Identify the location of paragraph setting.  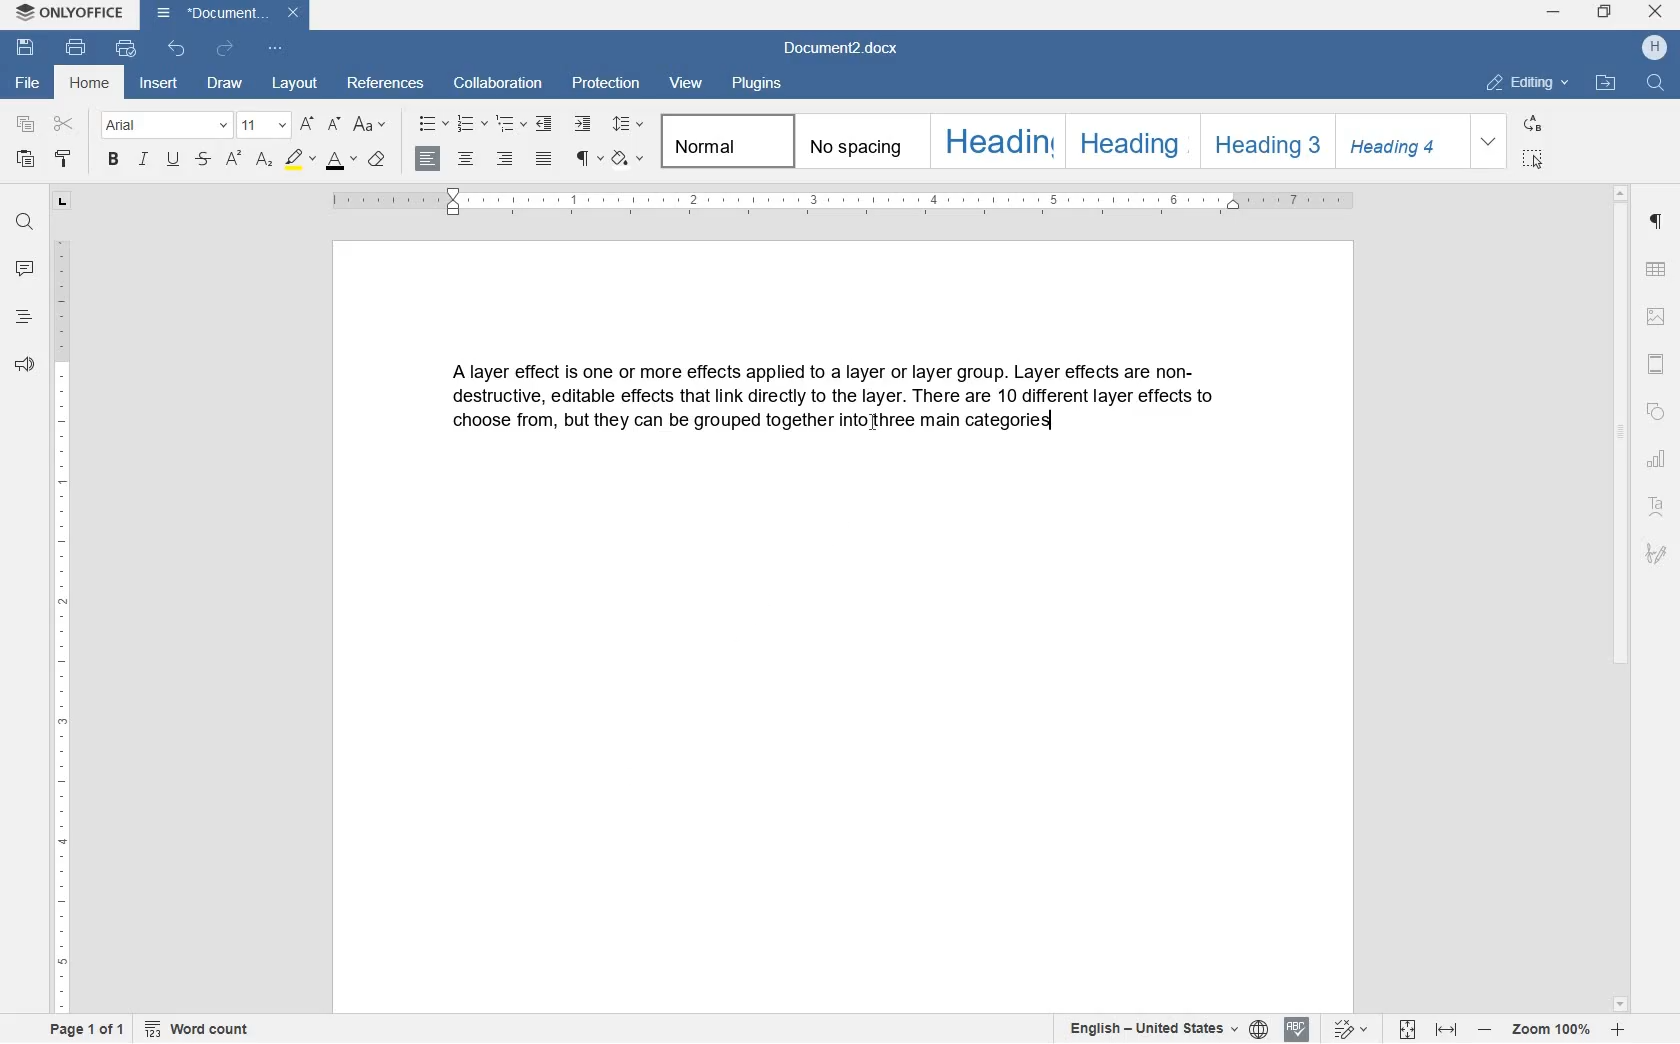
(1657, 222).